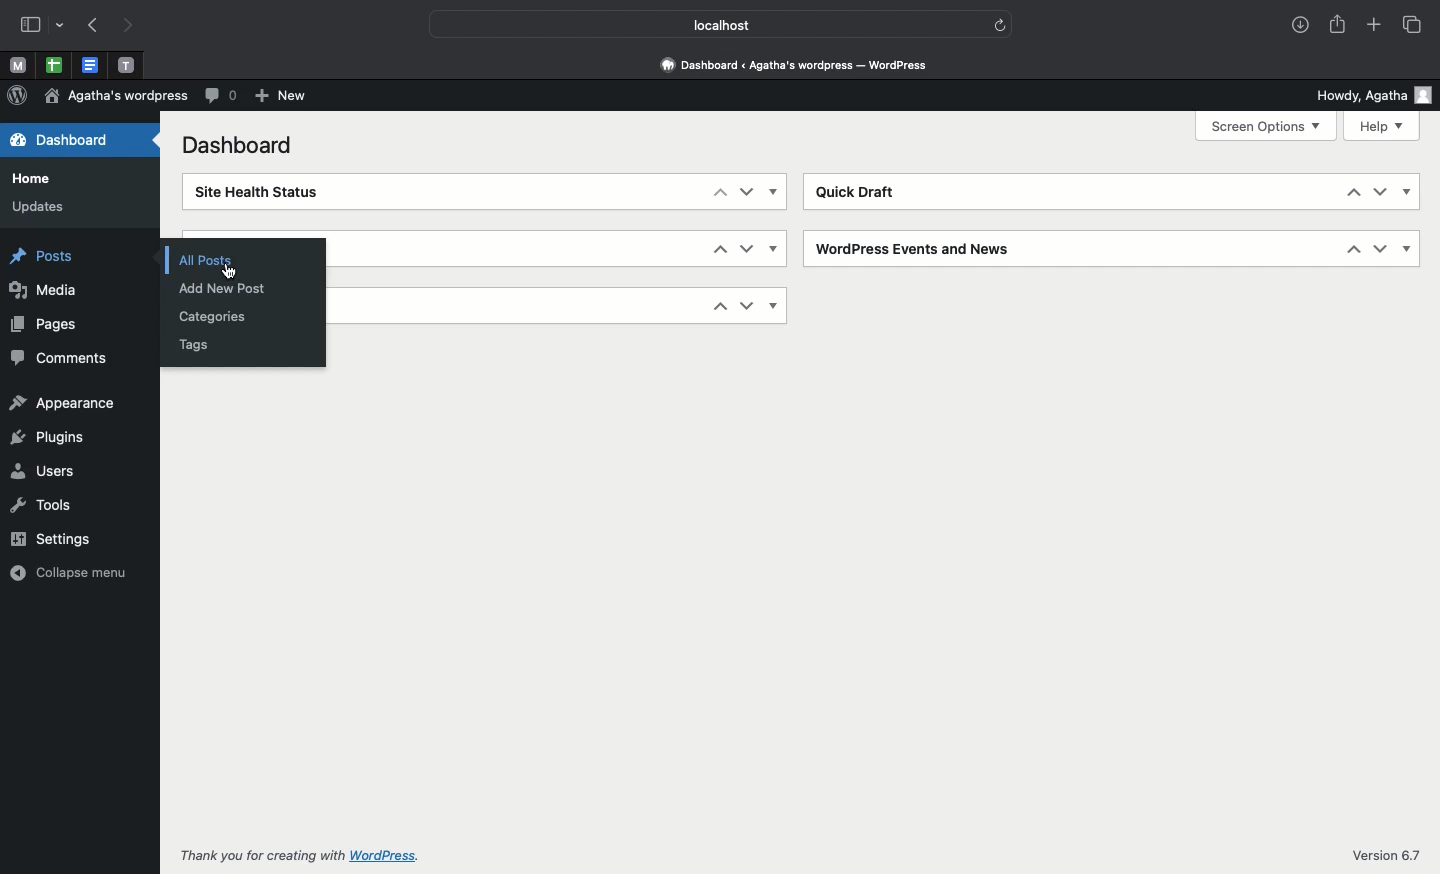 The height and width of the screenshot is (874, 1440). What do you see at coordinates (778, 192) in the screenshot?
I see `Hide` at bounding box center [778, 192].